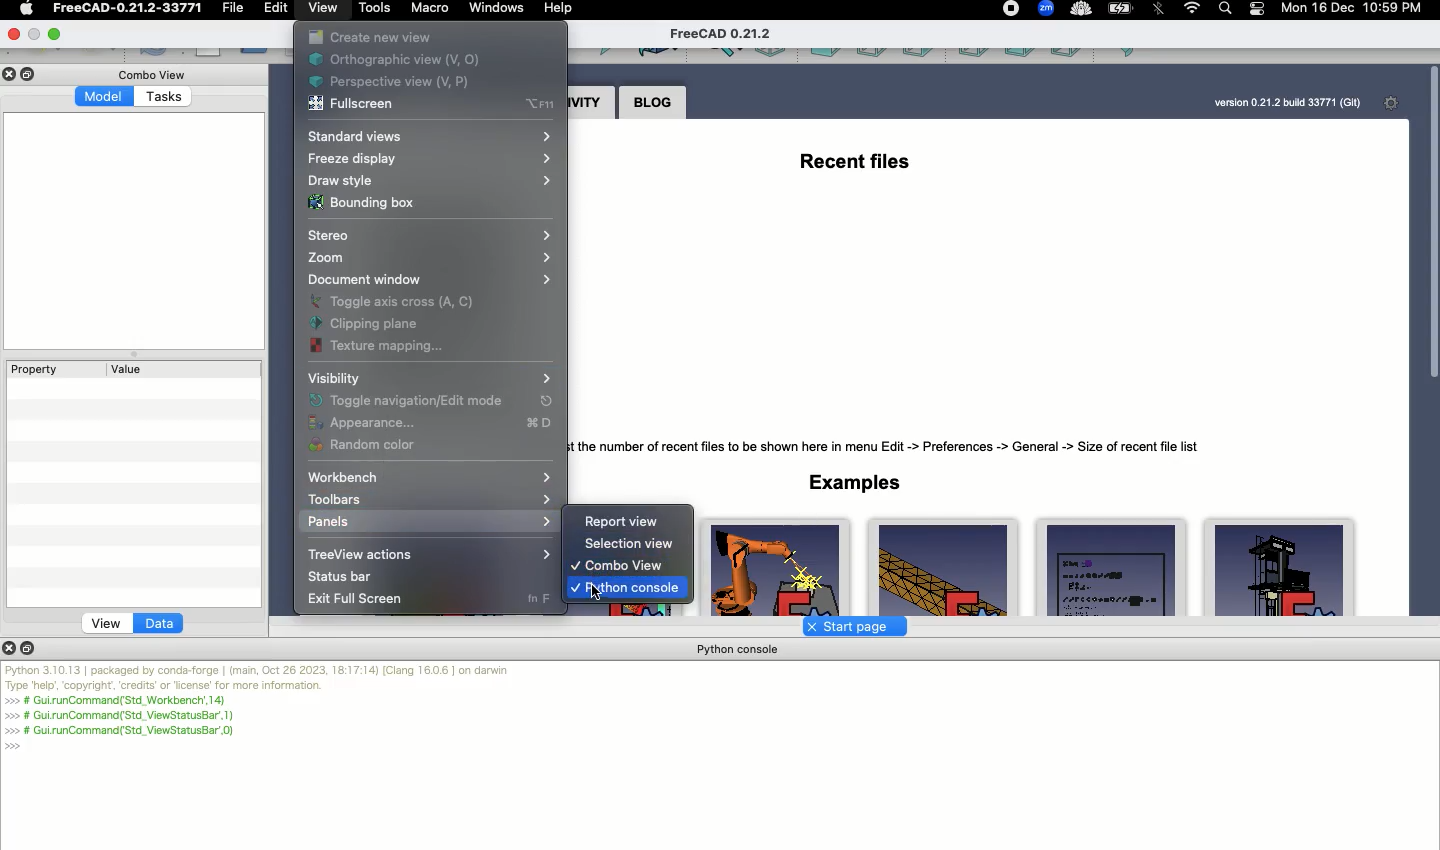 The width and height of the screenshot is (1440, 850). What do you see at coordinates (1121, 9) in the screenshot?
I see `Charge` at bounding box center [1121, 9].